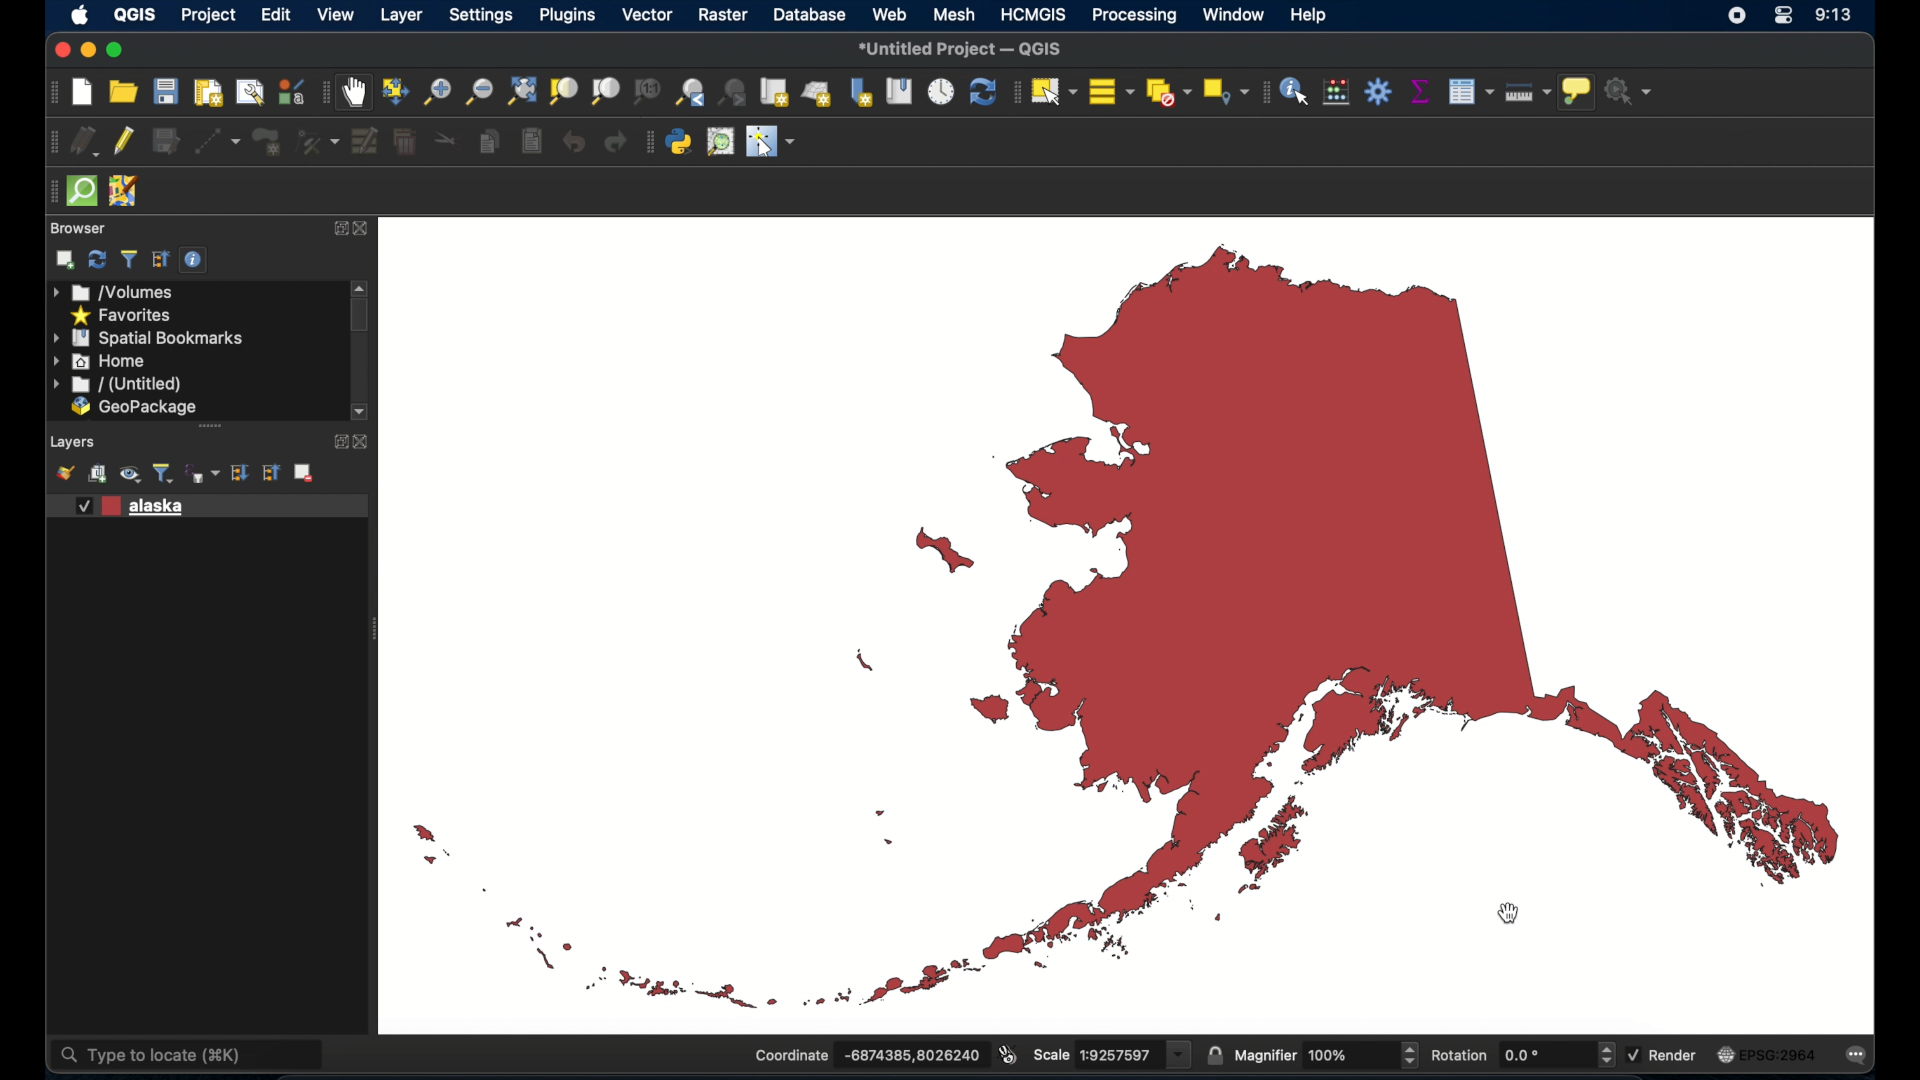 Image resolution: width=1920 pixels, height=1080 pixels. Describe the element at coordinates (569, 139) in the screenshot. I see `undo` at that location.